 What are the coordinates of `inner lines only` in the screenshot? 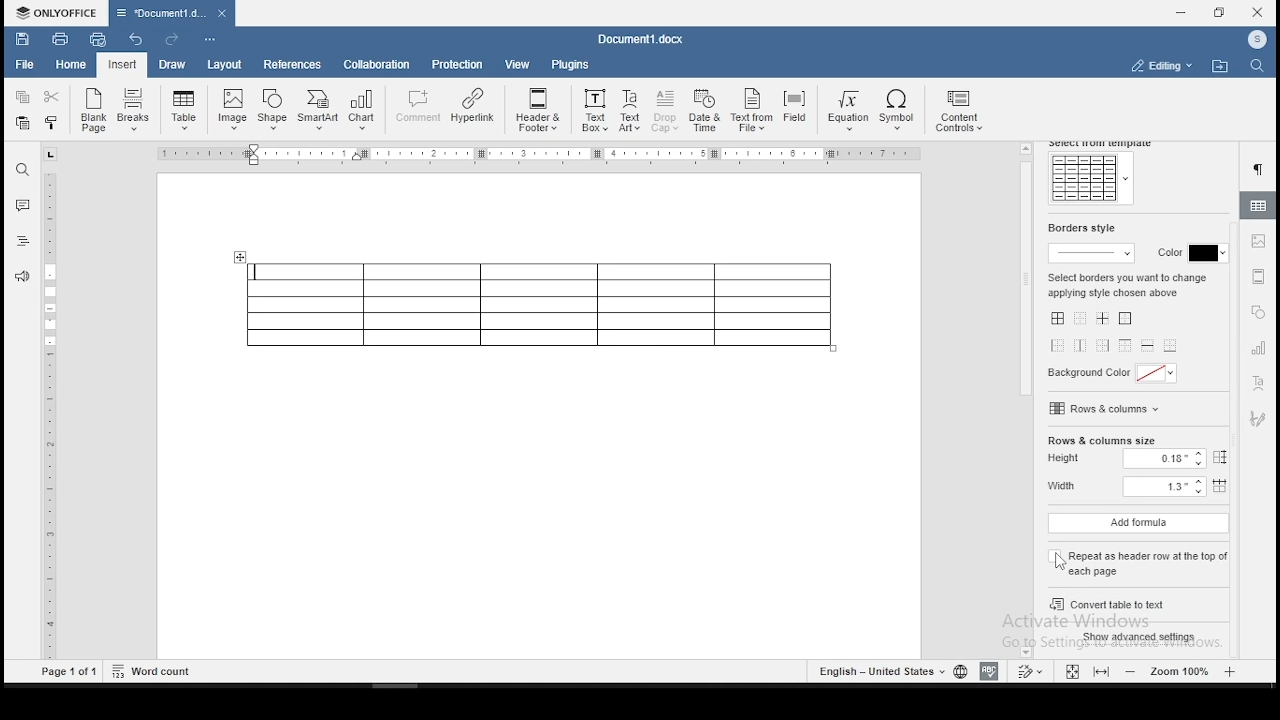 It's located at (1105, 319).